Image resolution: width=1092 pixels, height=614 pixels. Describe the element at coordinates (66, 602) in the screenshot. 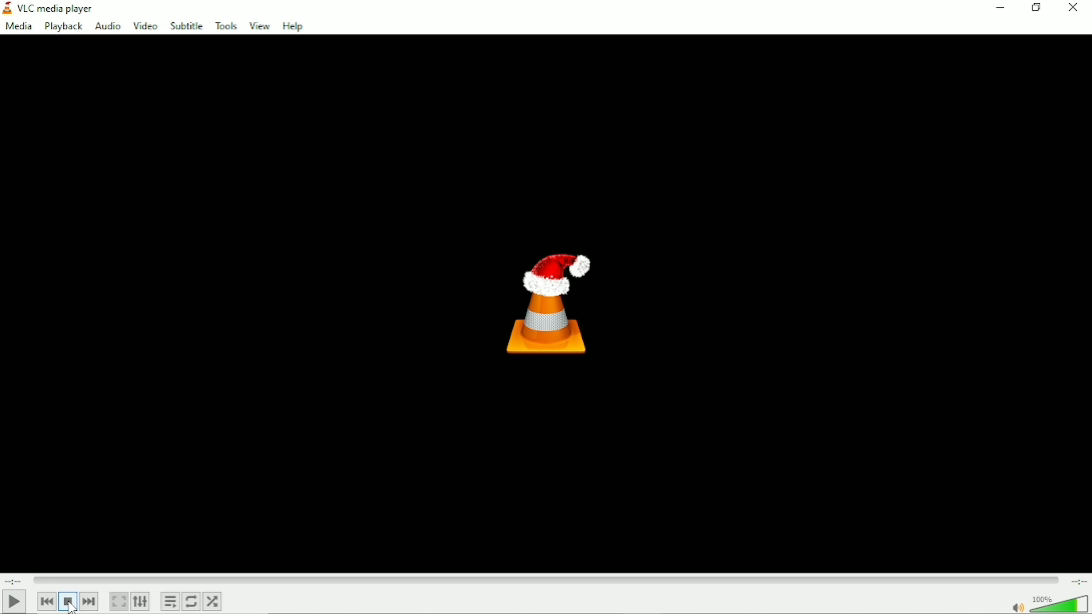

I see `Stop playback` at that location.